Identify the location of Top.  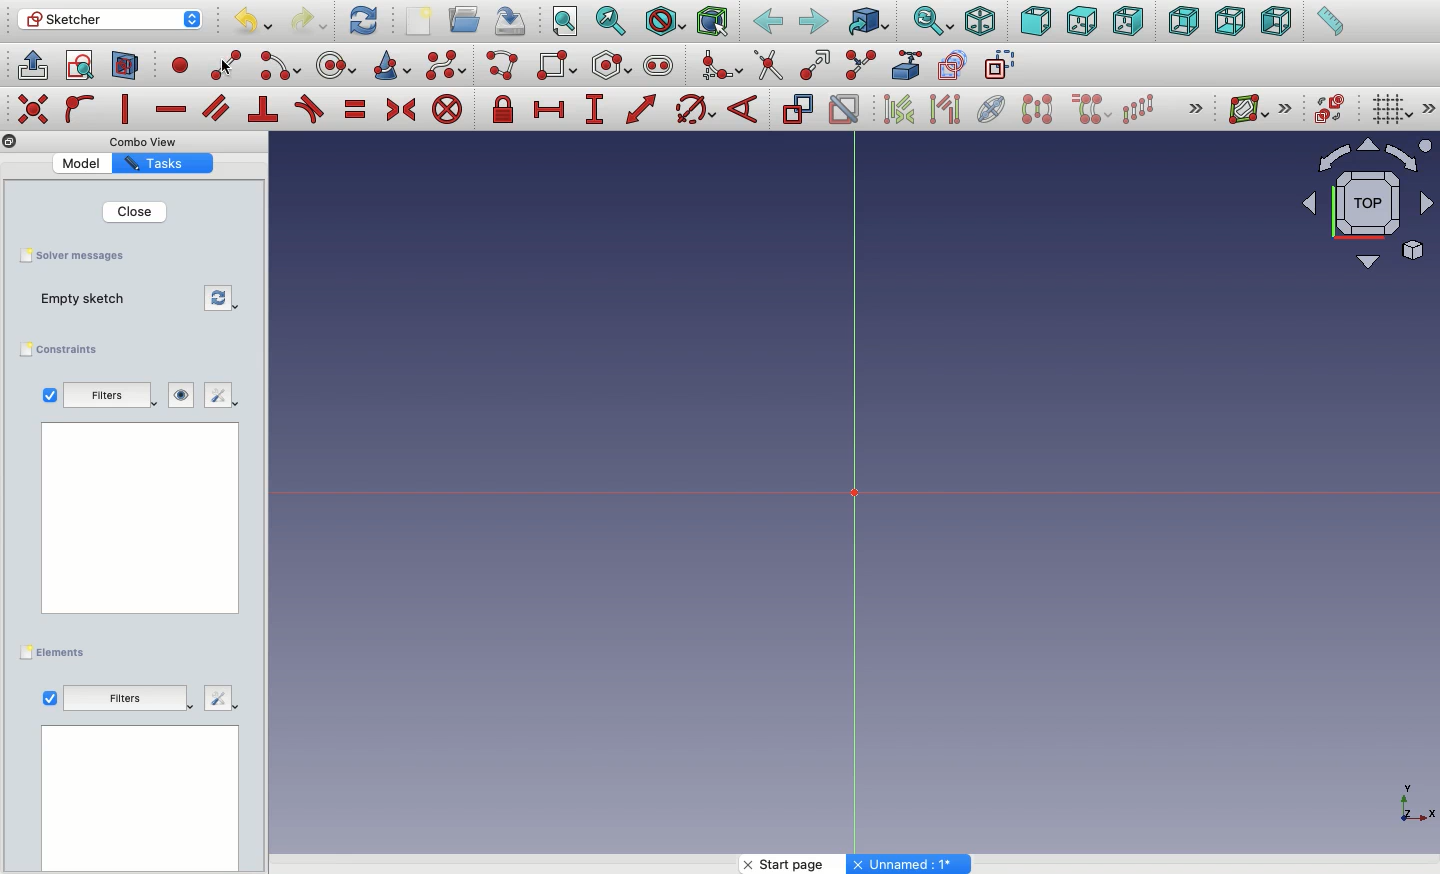
(1080, 23).